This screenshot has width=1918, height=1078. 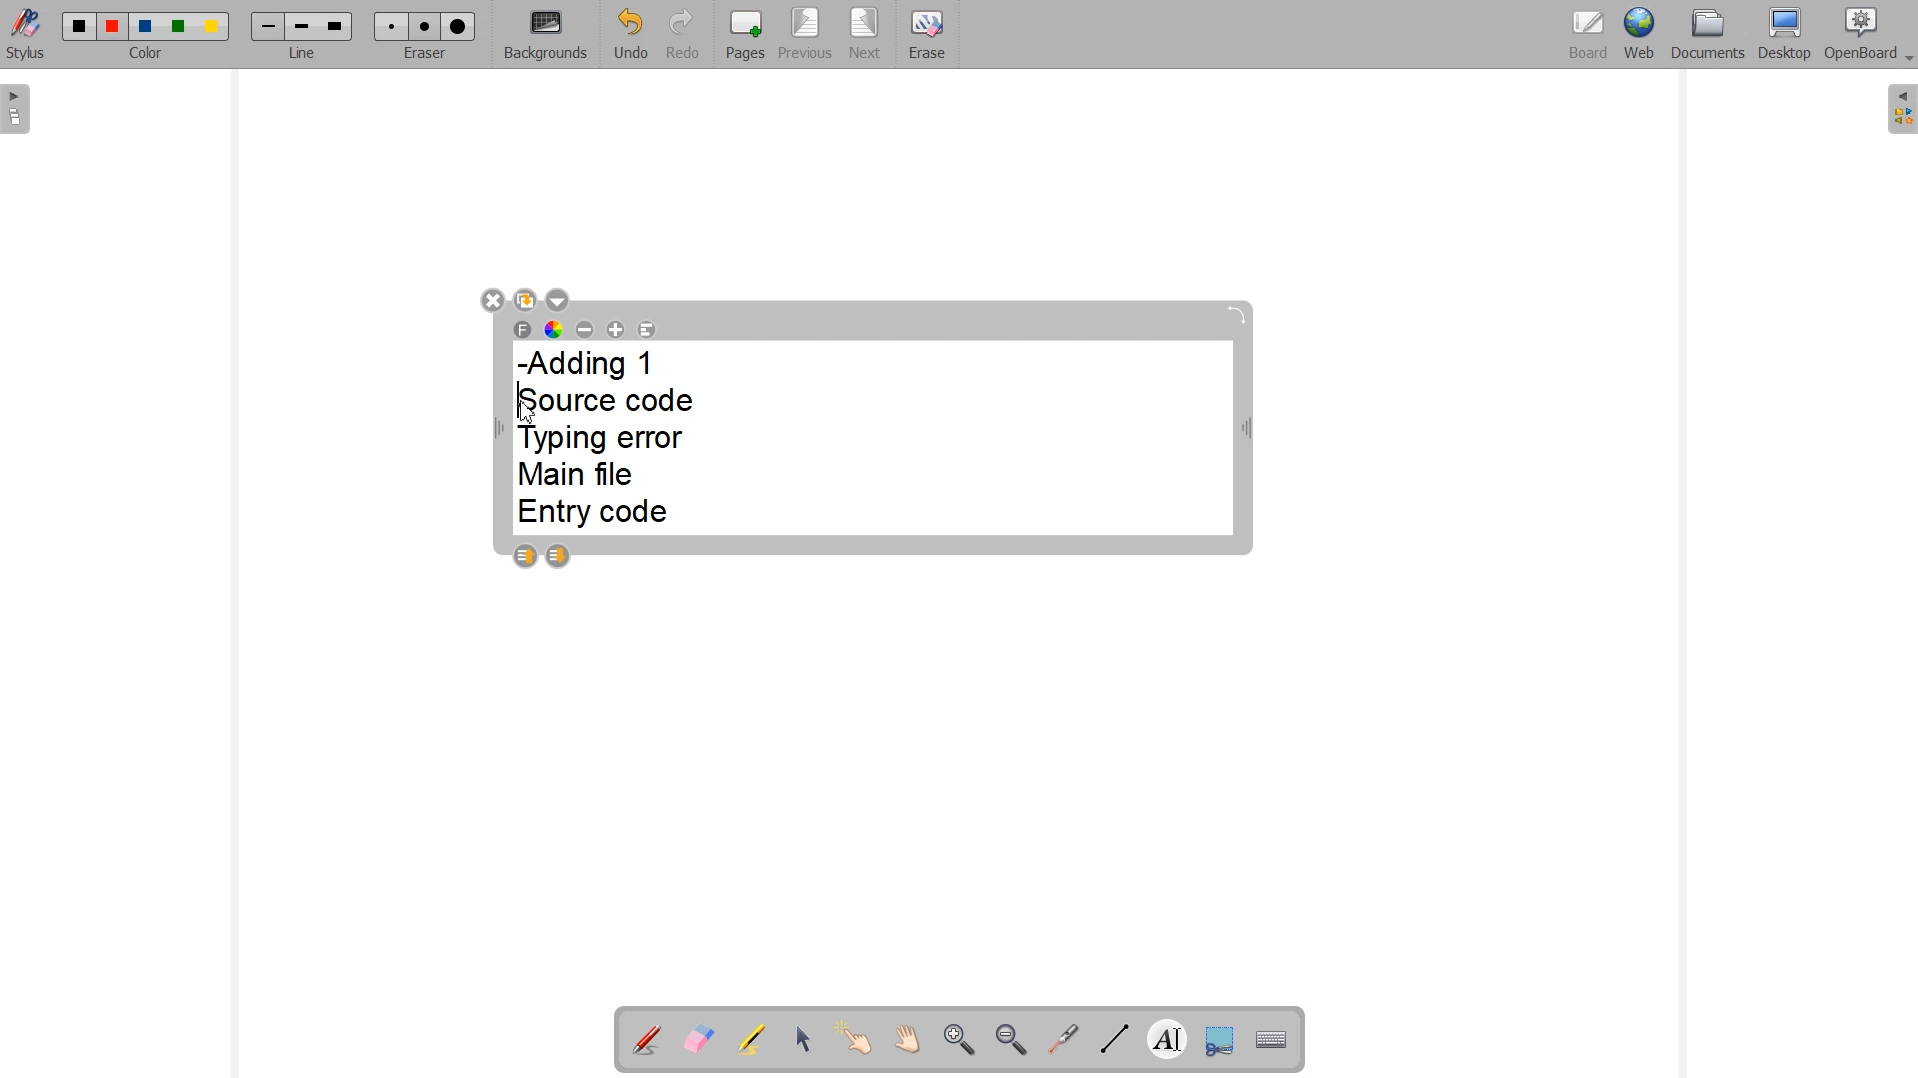 I want to click on Small line, so click(x=269, y=27).